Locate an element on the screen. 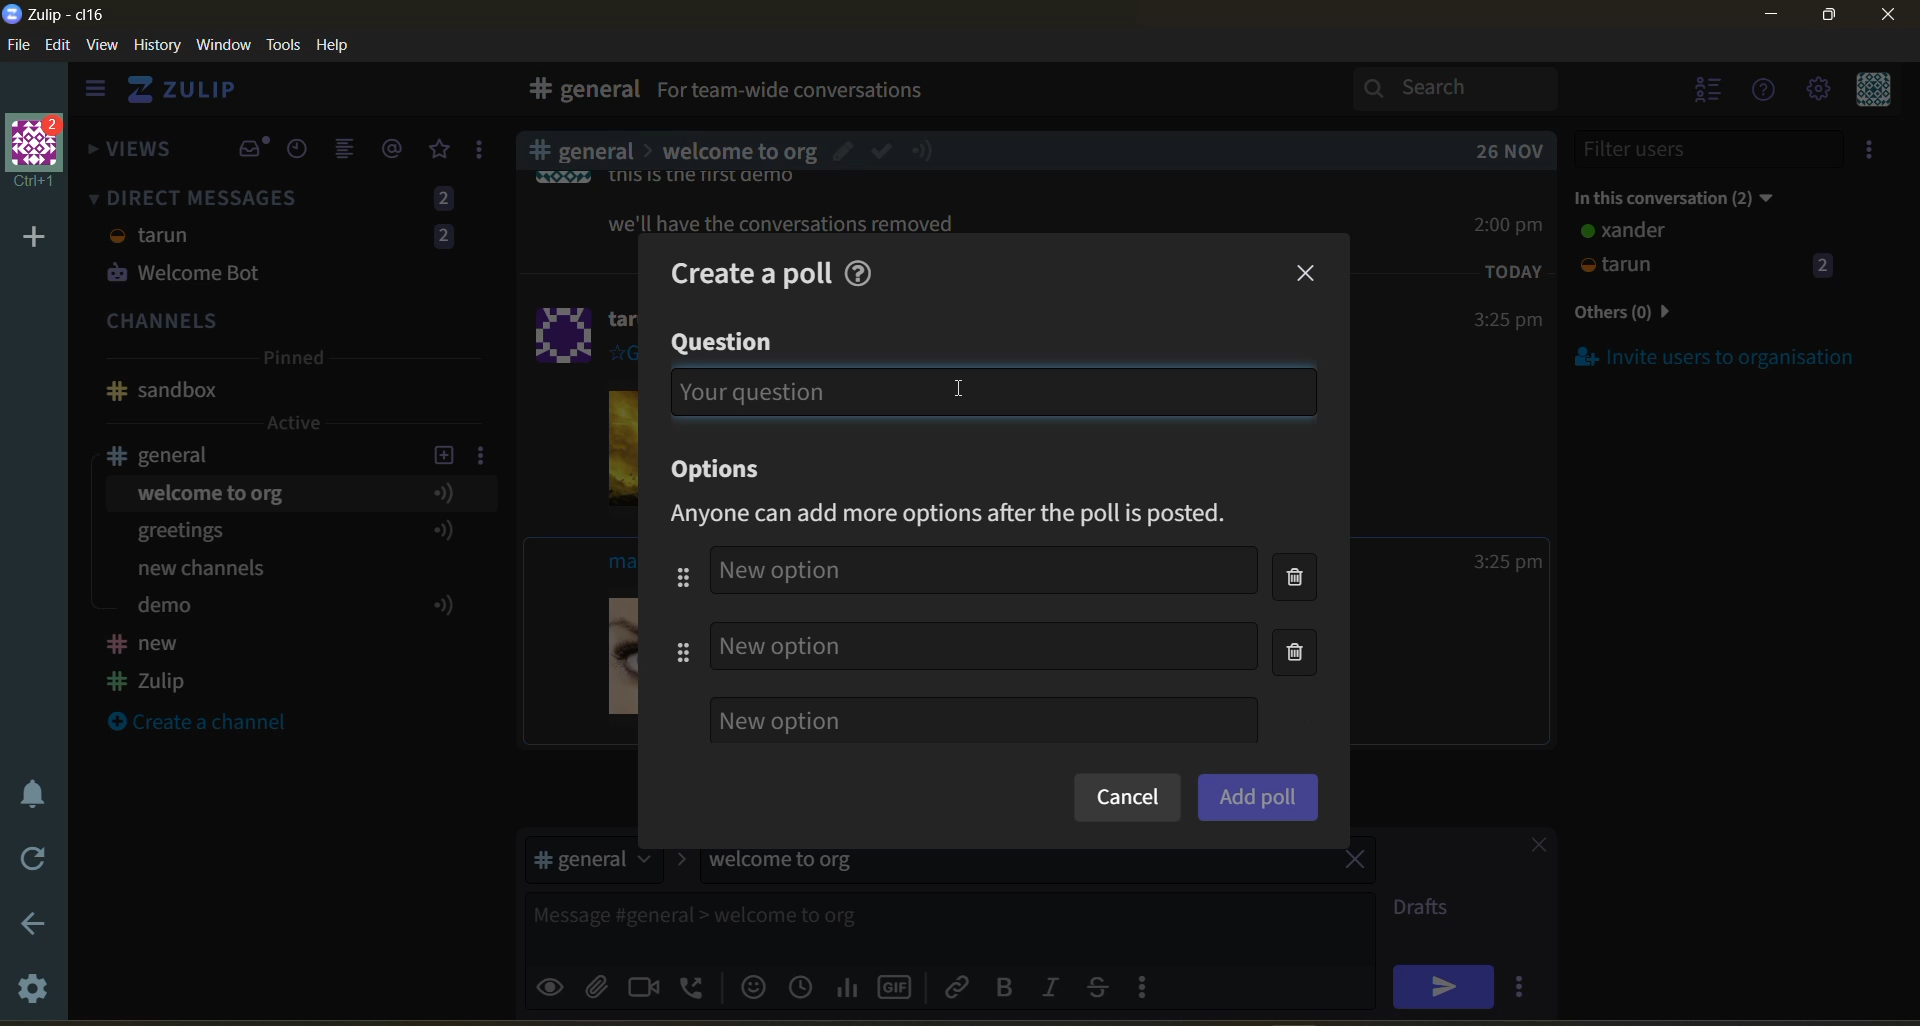  channel settings is located at coordinates (485, 454).